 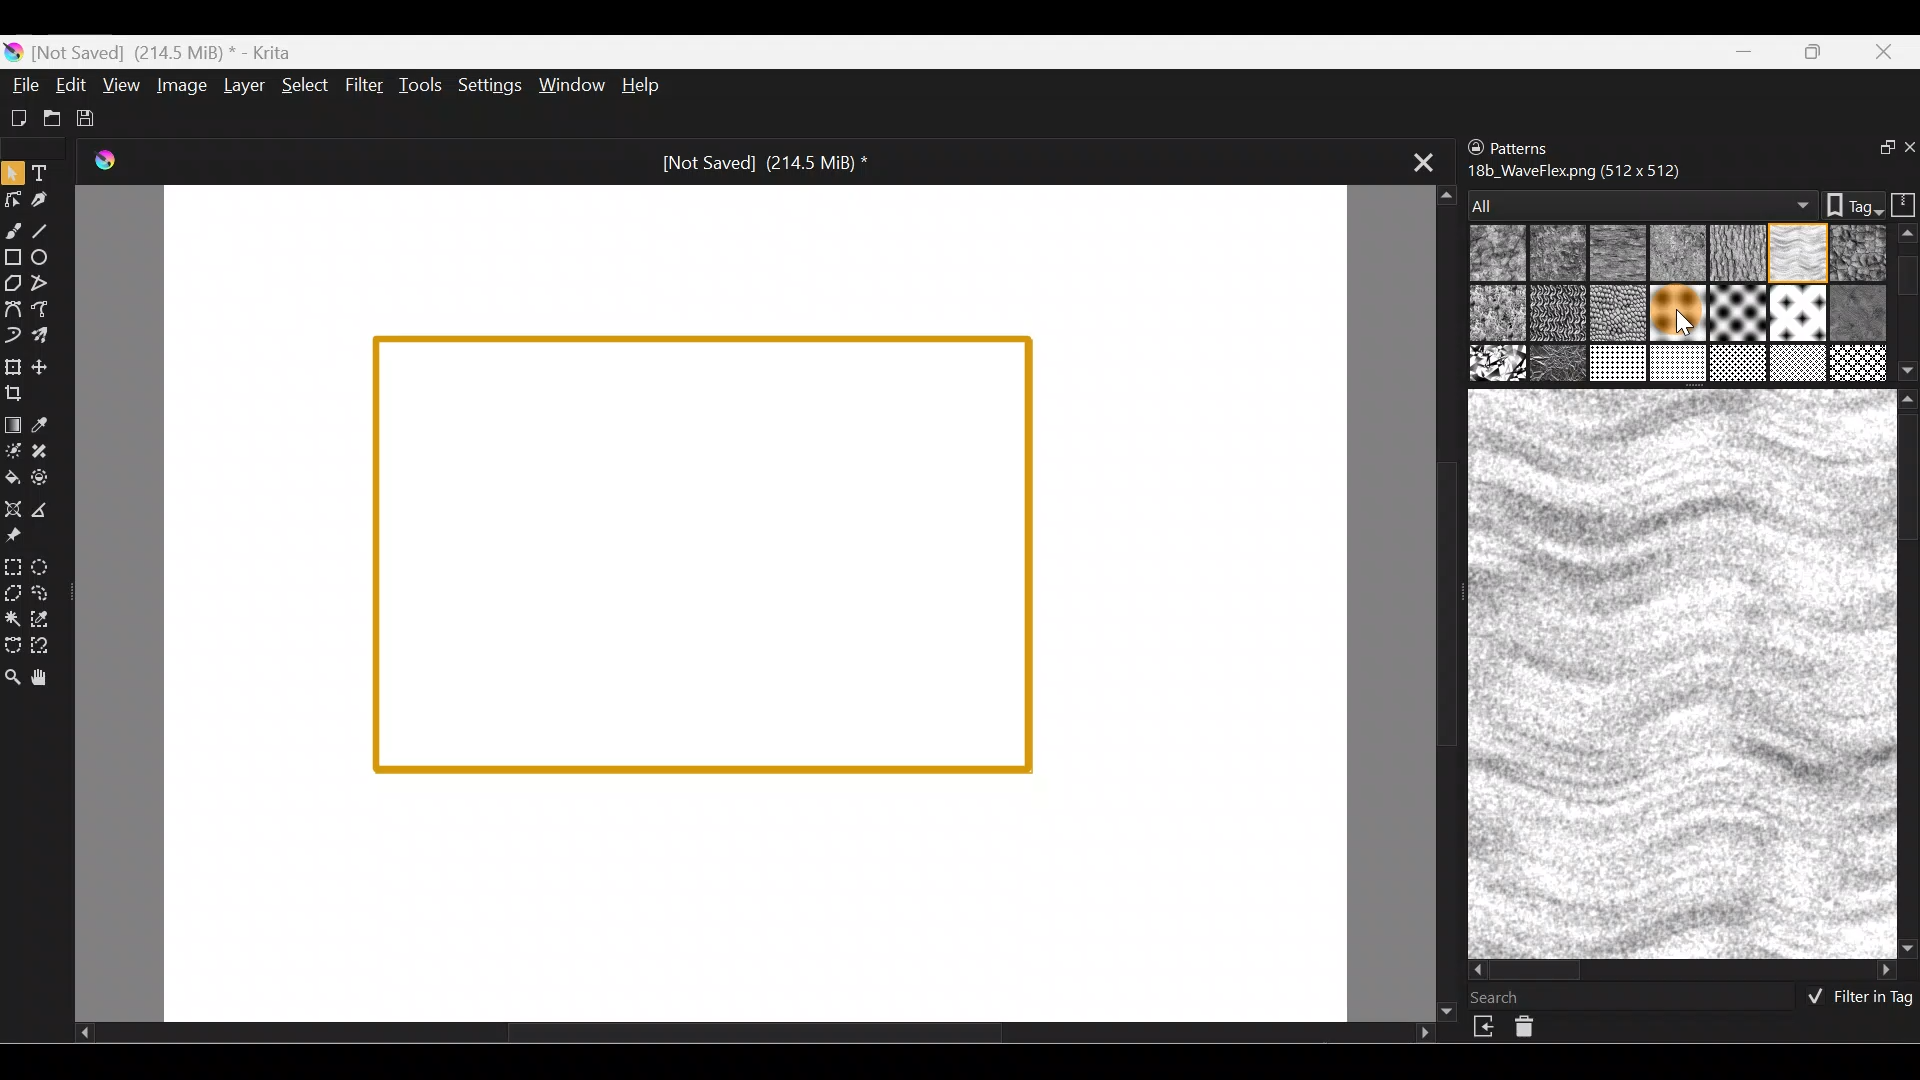 What do you see at coordinates (1738, 313) in the screenshot?
I see `11 drawed_furry.png` at bounding box center [1738, 313].